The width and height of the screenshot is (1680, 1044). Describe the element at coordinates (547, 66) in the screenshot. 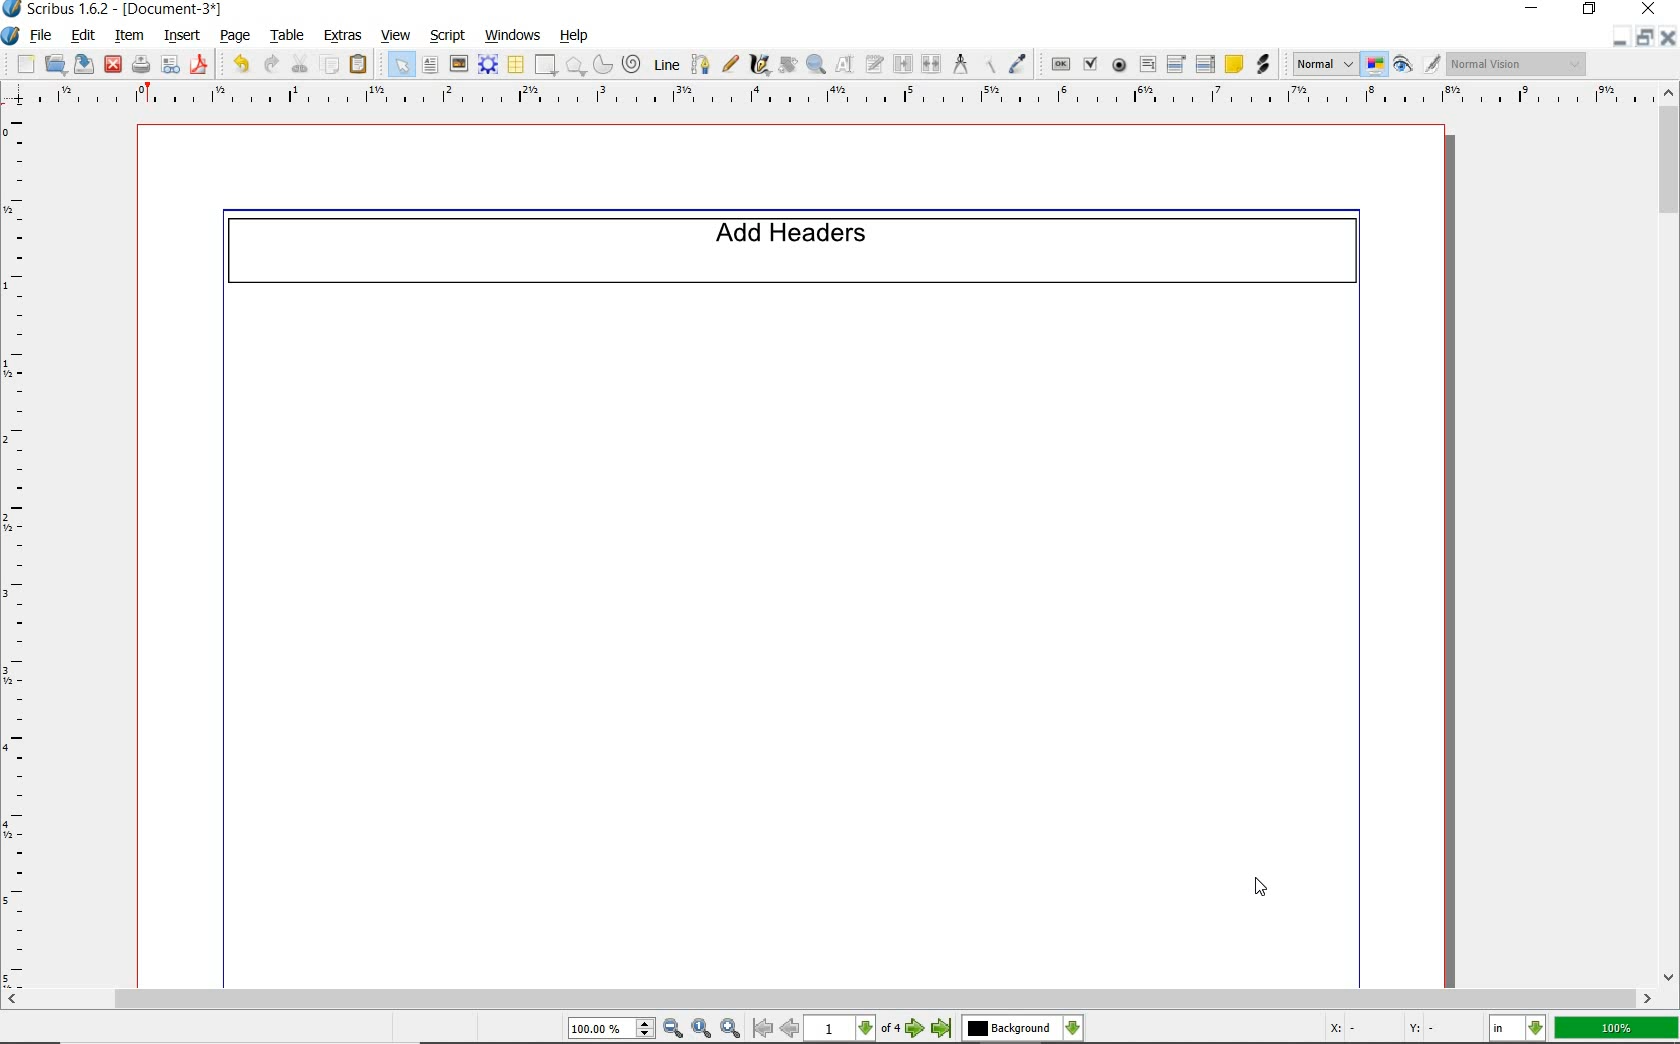

I see `shape` at that location.